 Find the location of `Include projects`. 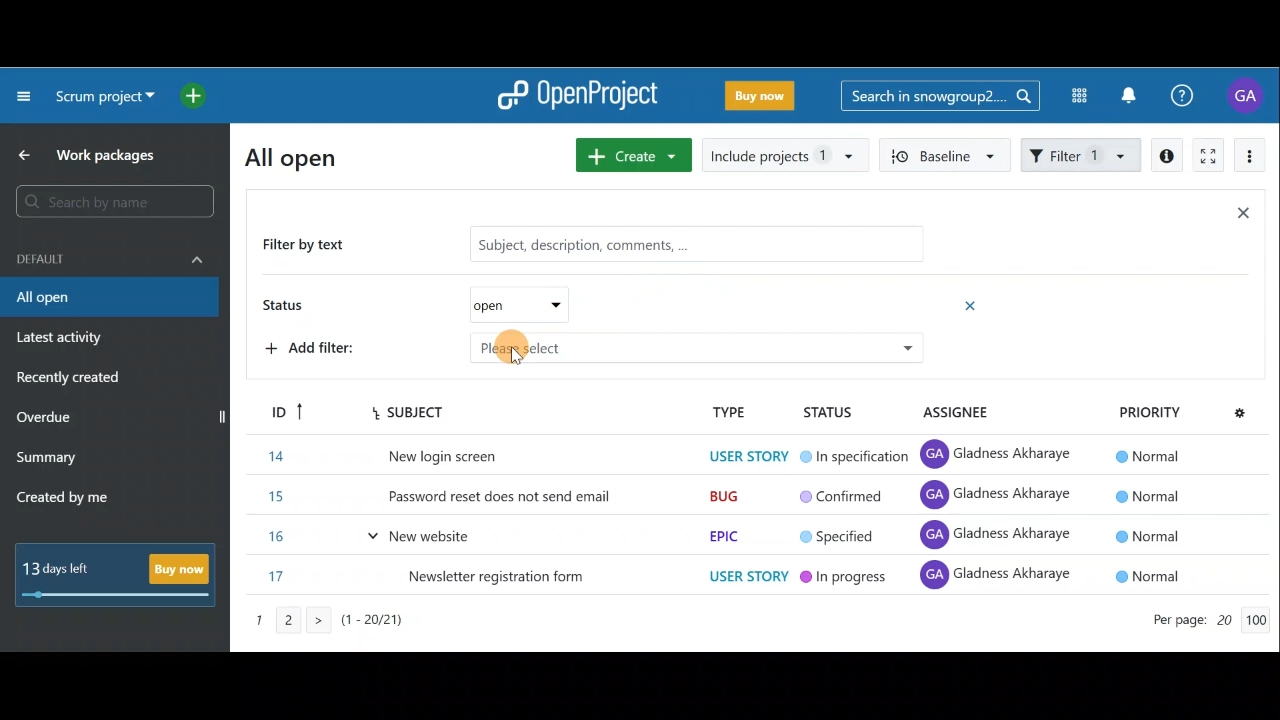

Include projects is located at coordinates (784, 156).